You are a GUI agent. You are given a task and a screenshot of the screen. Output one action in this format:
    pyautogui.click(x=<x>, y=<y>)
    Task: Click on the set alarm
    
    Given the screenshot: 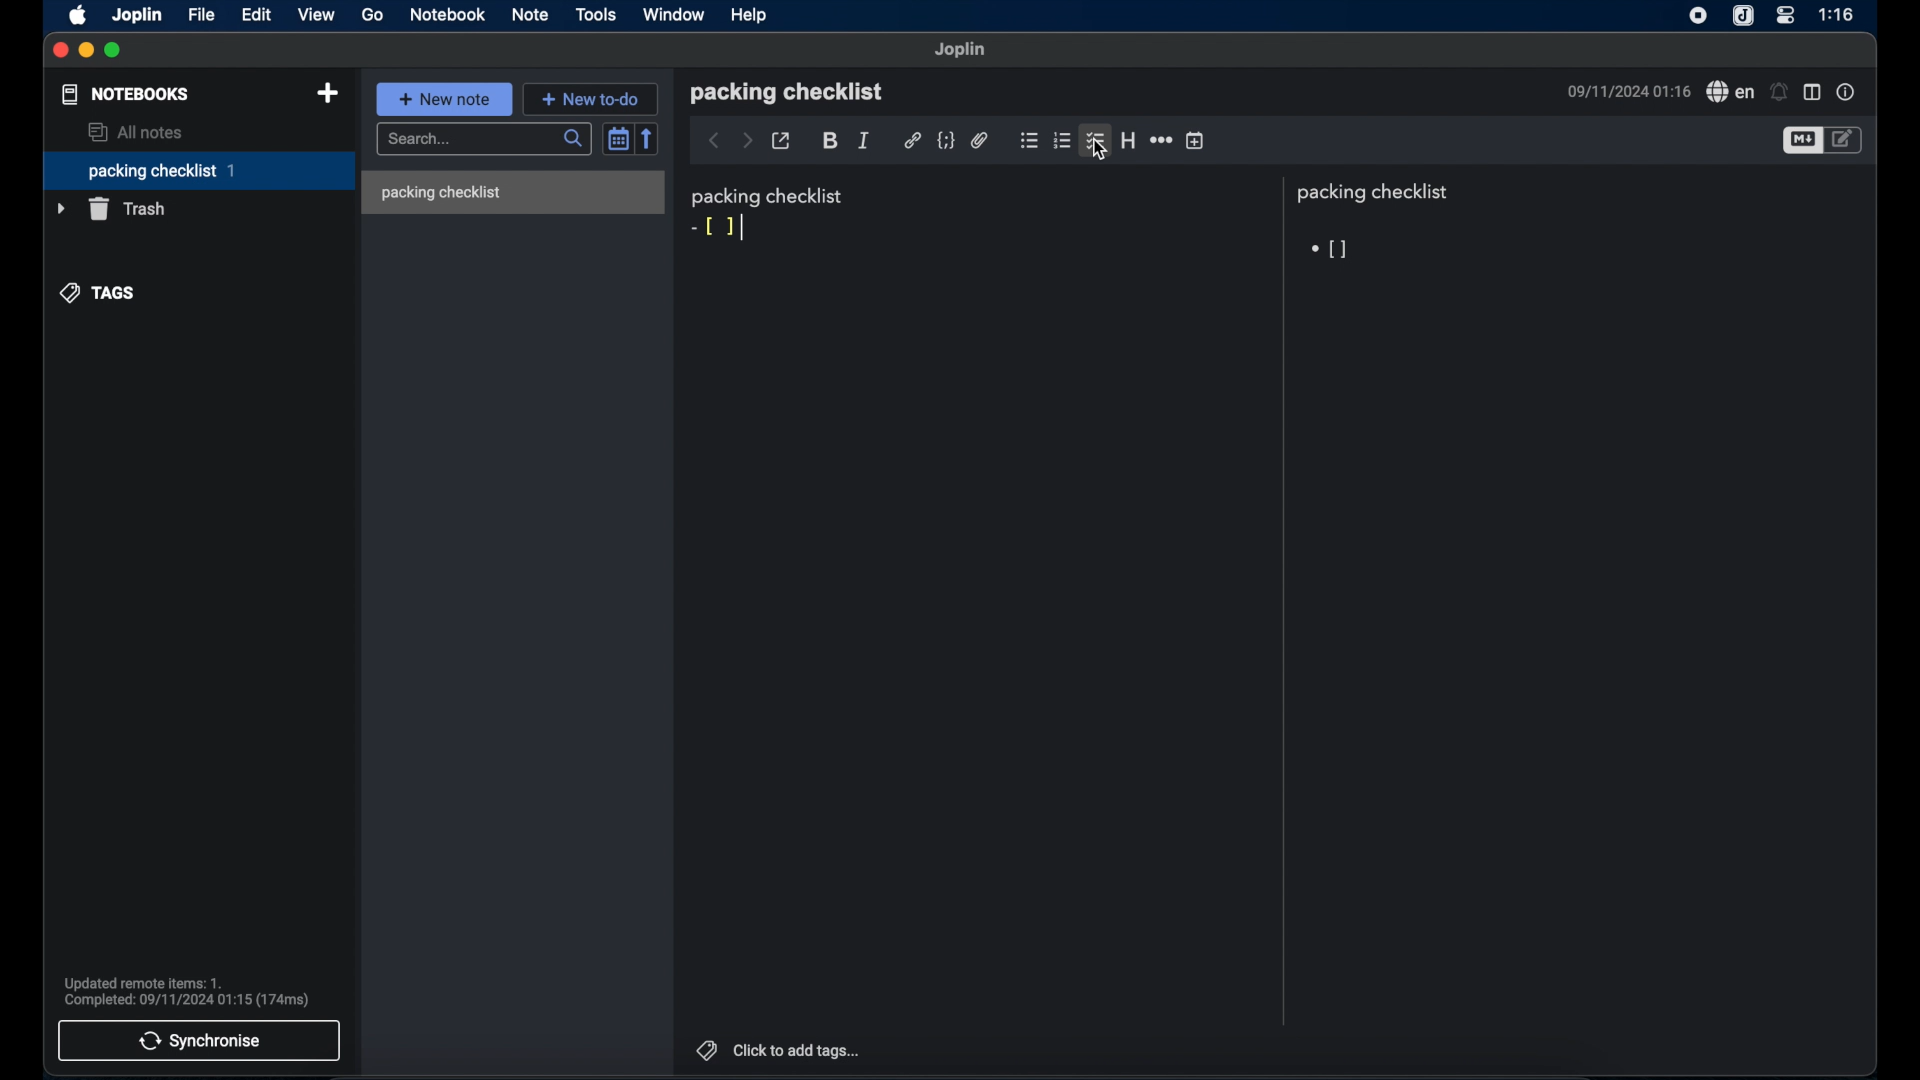 What is the action you would take?
    pyautogui.click(x=1779, y=91)
    